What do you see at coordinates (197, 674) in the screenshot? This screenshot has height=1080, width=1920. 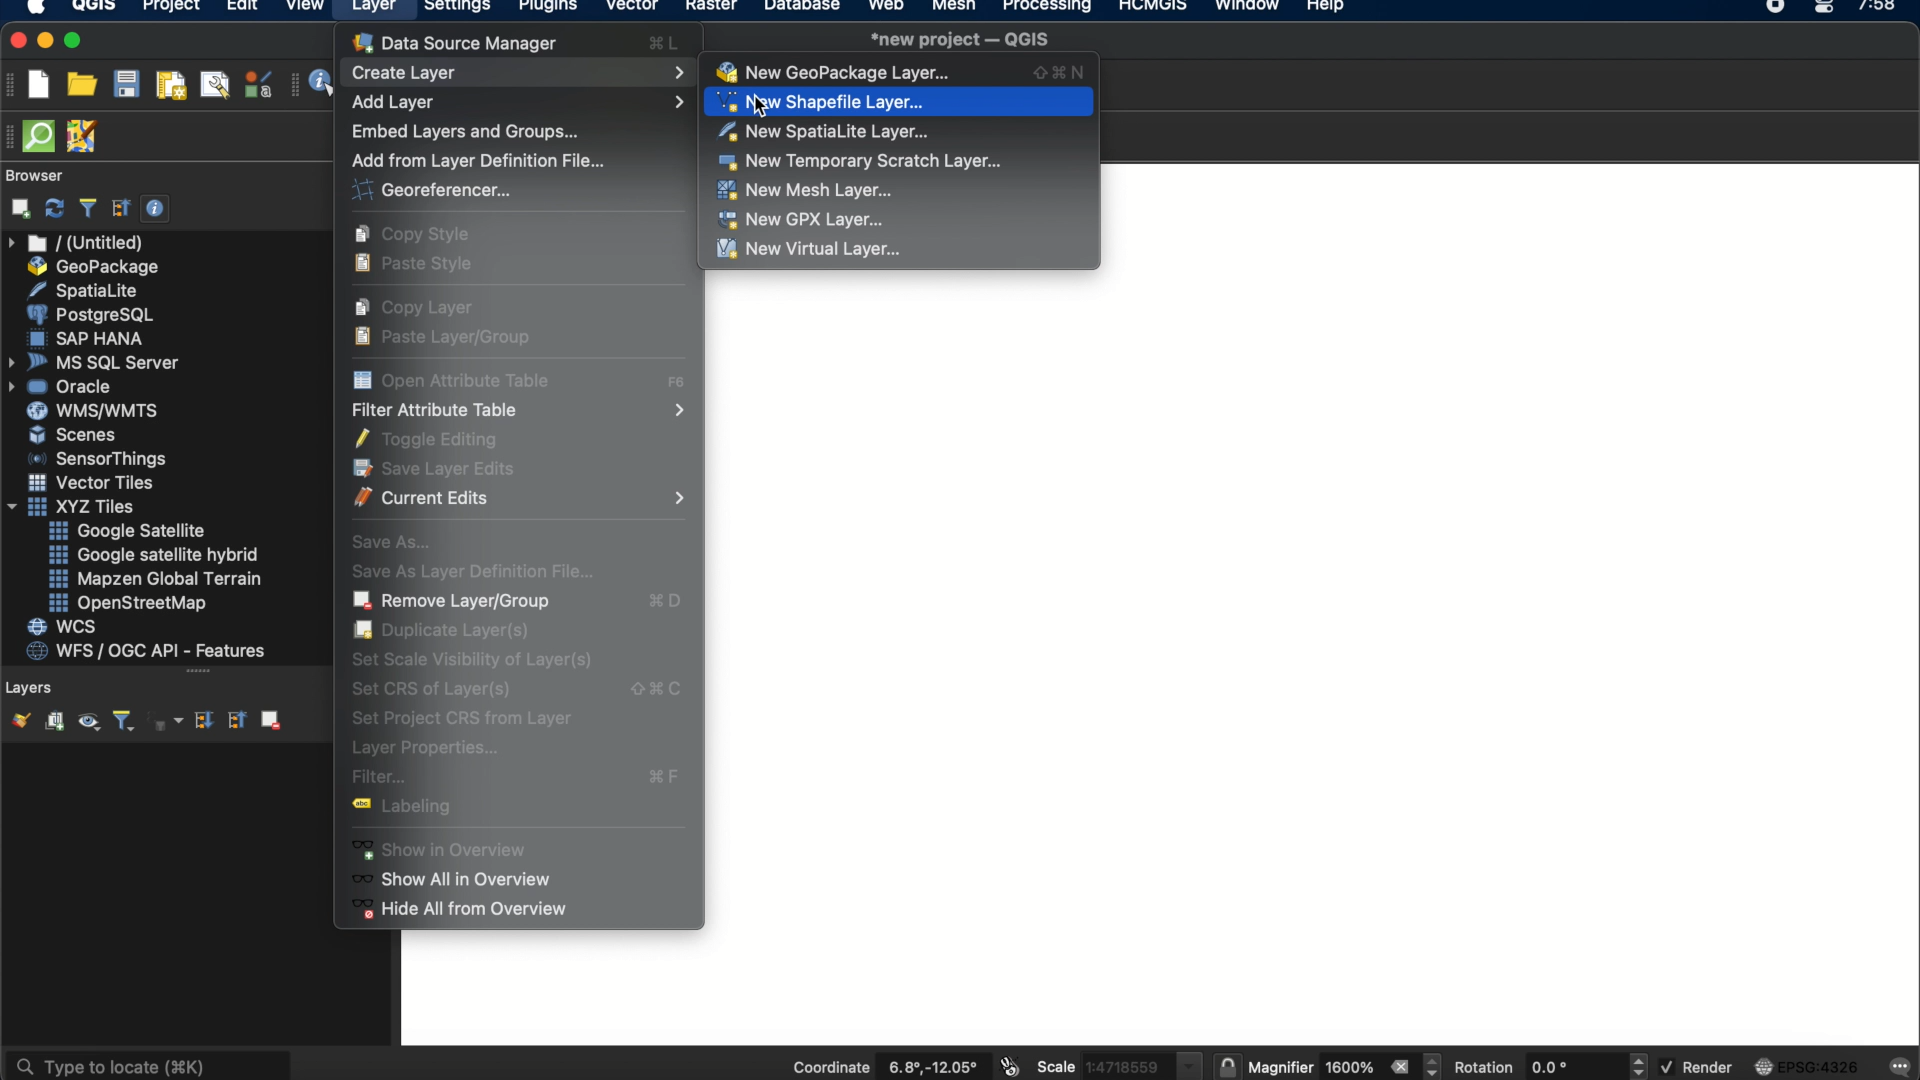 I see `more` at bounding box center [197, 674].